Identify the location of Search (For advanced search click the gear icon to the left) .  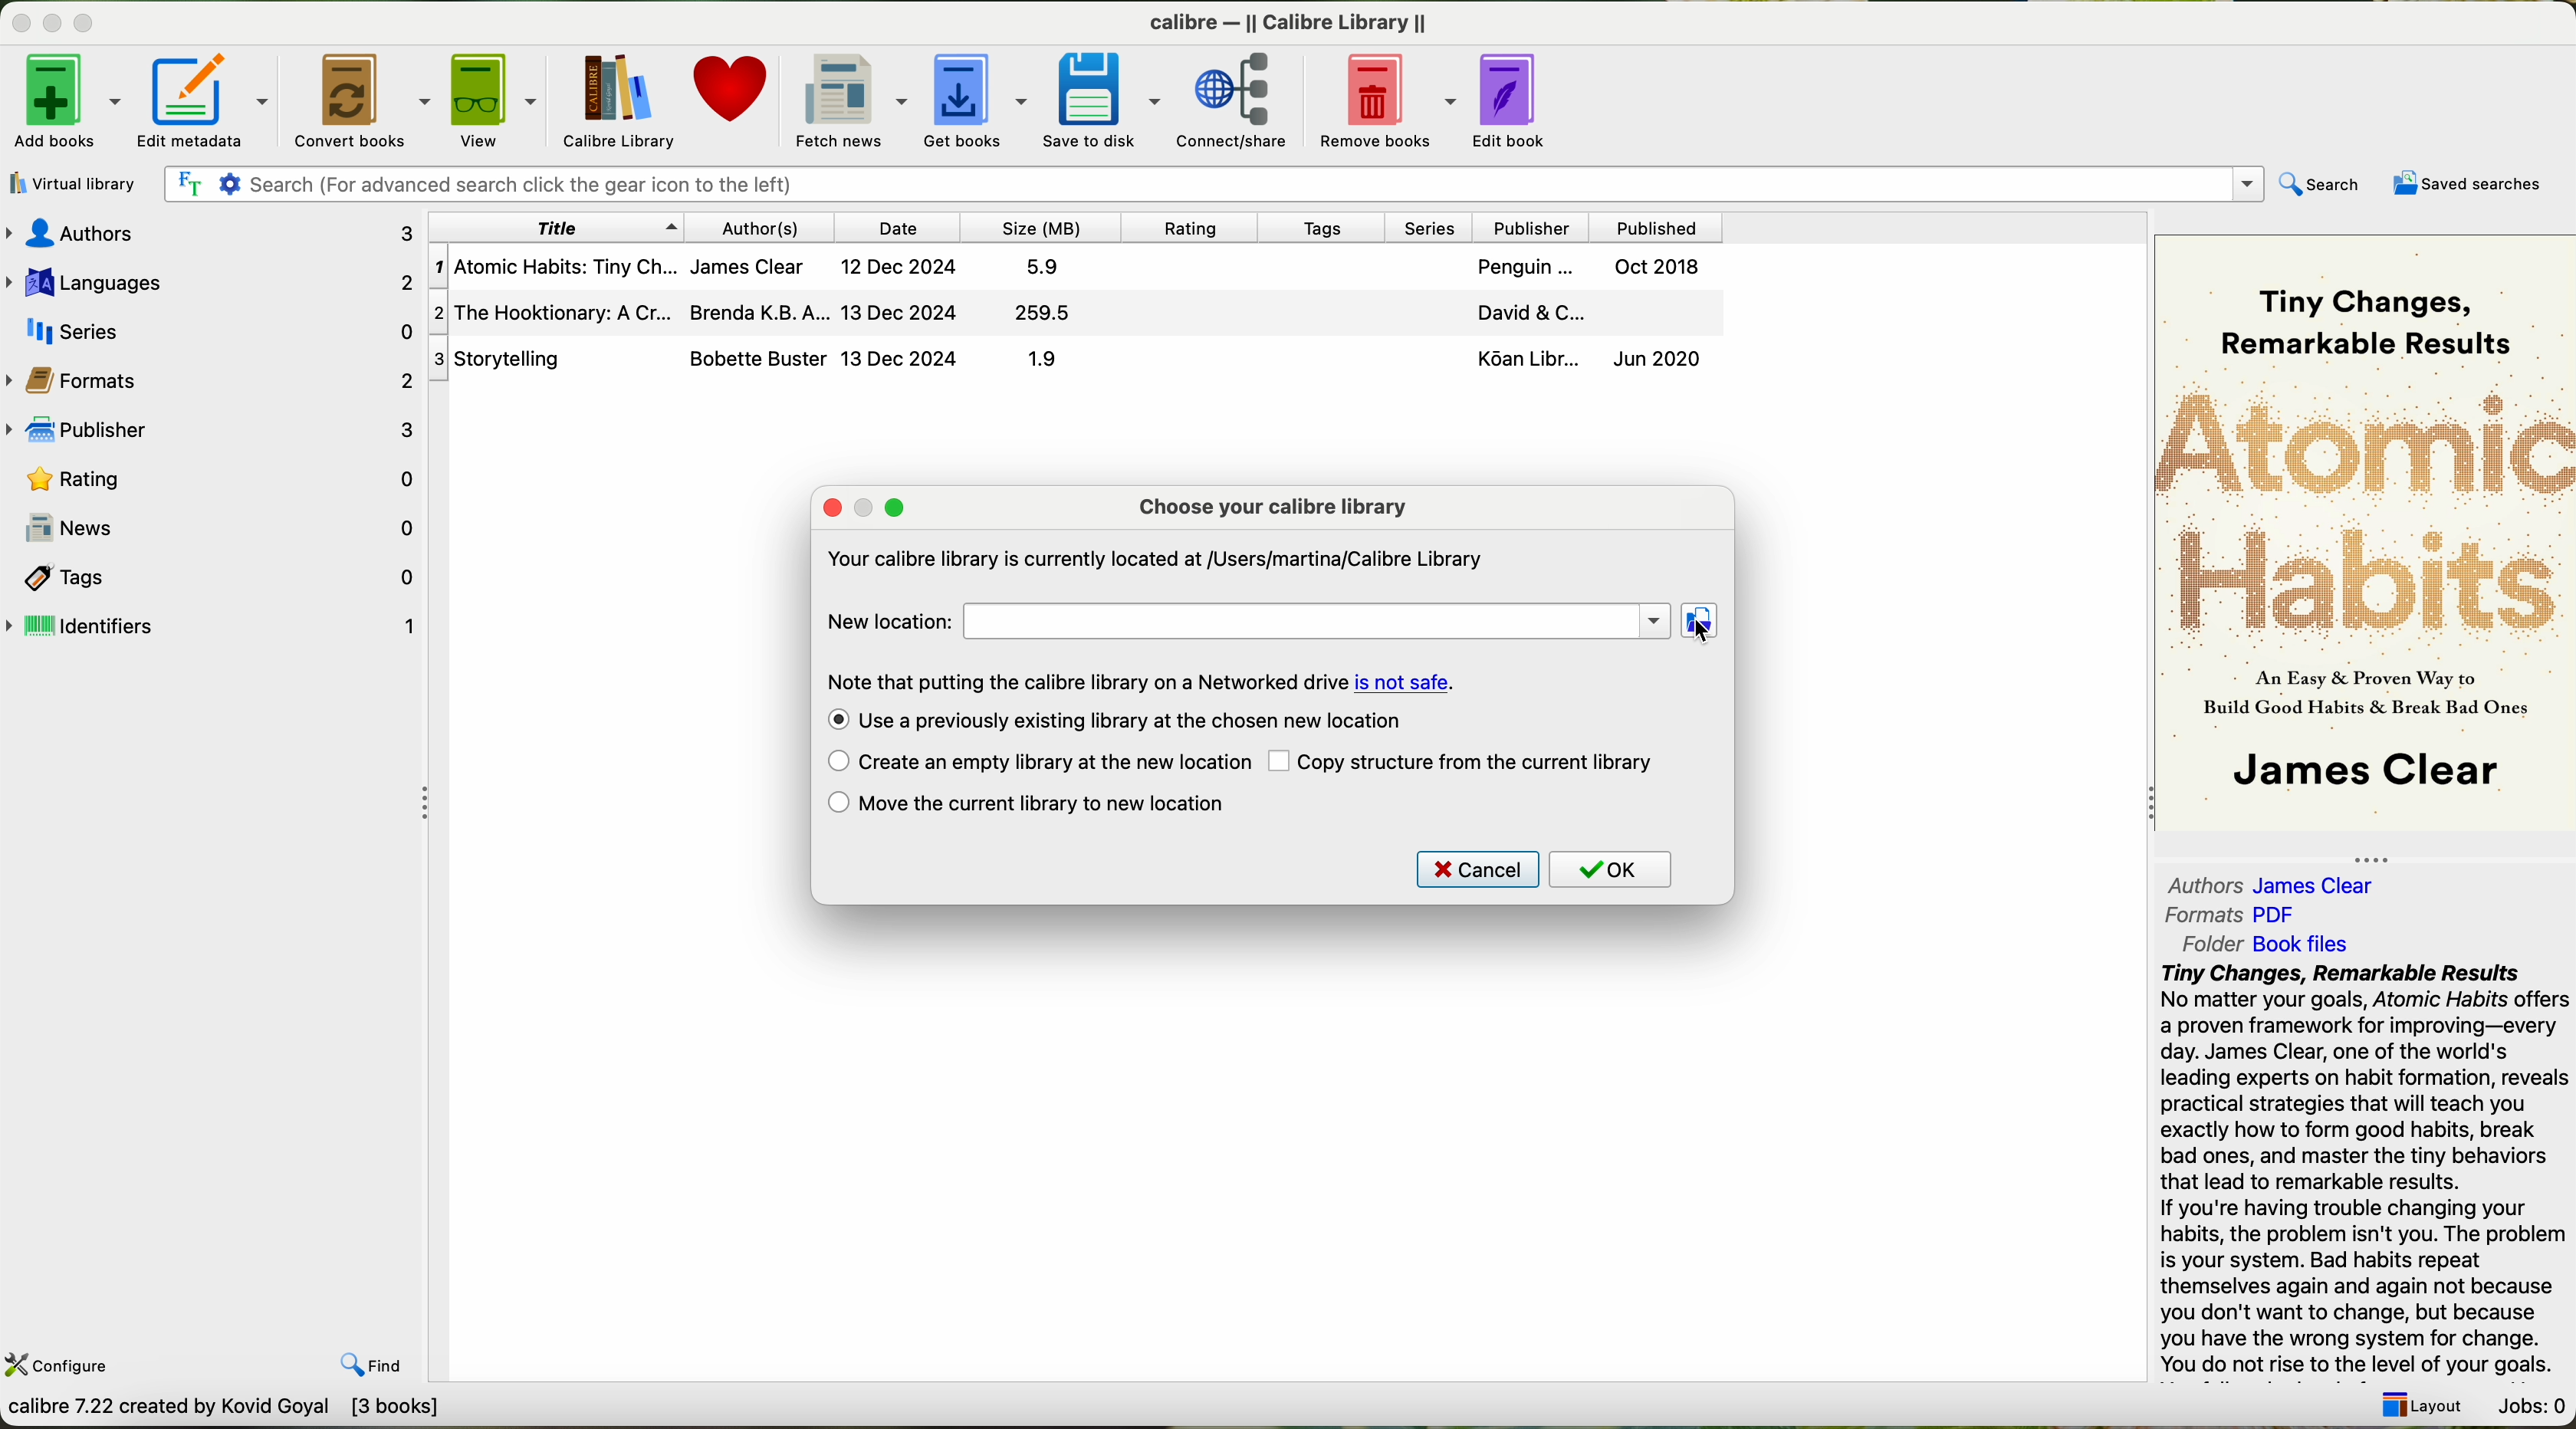
(1214, 183).